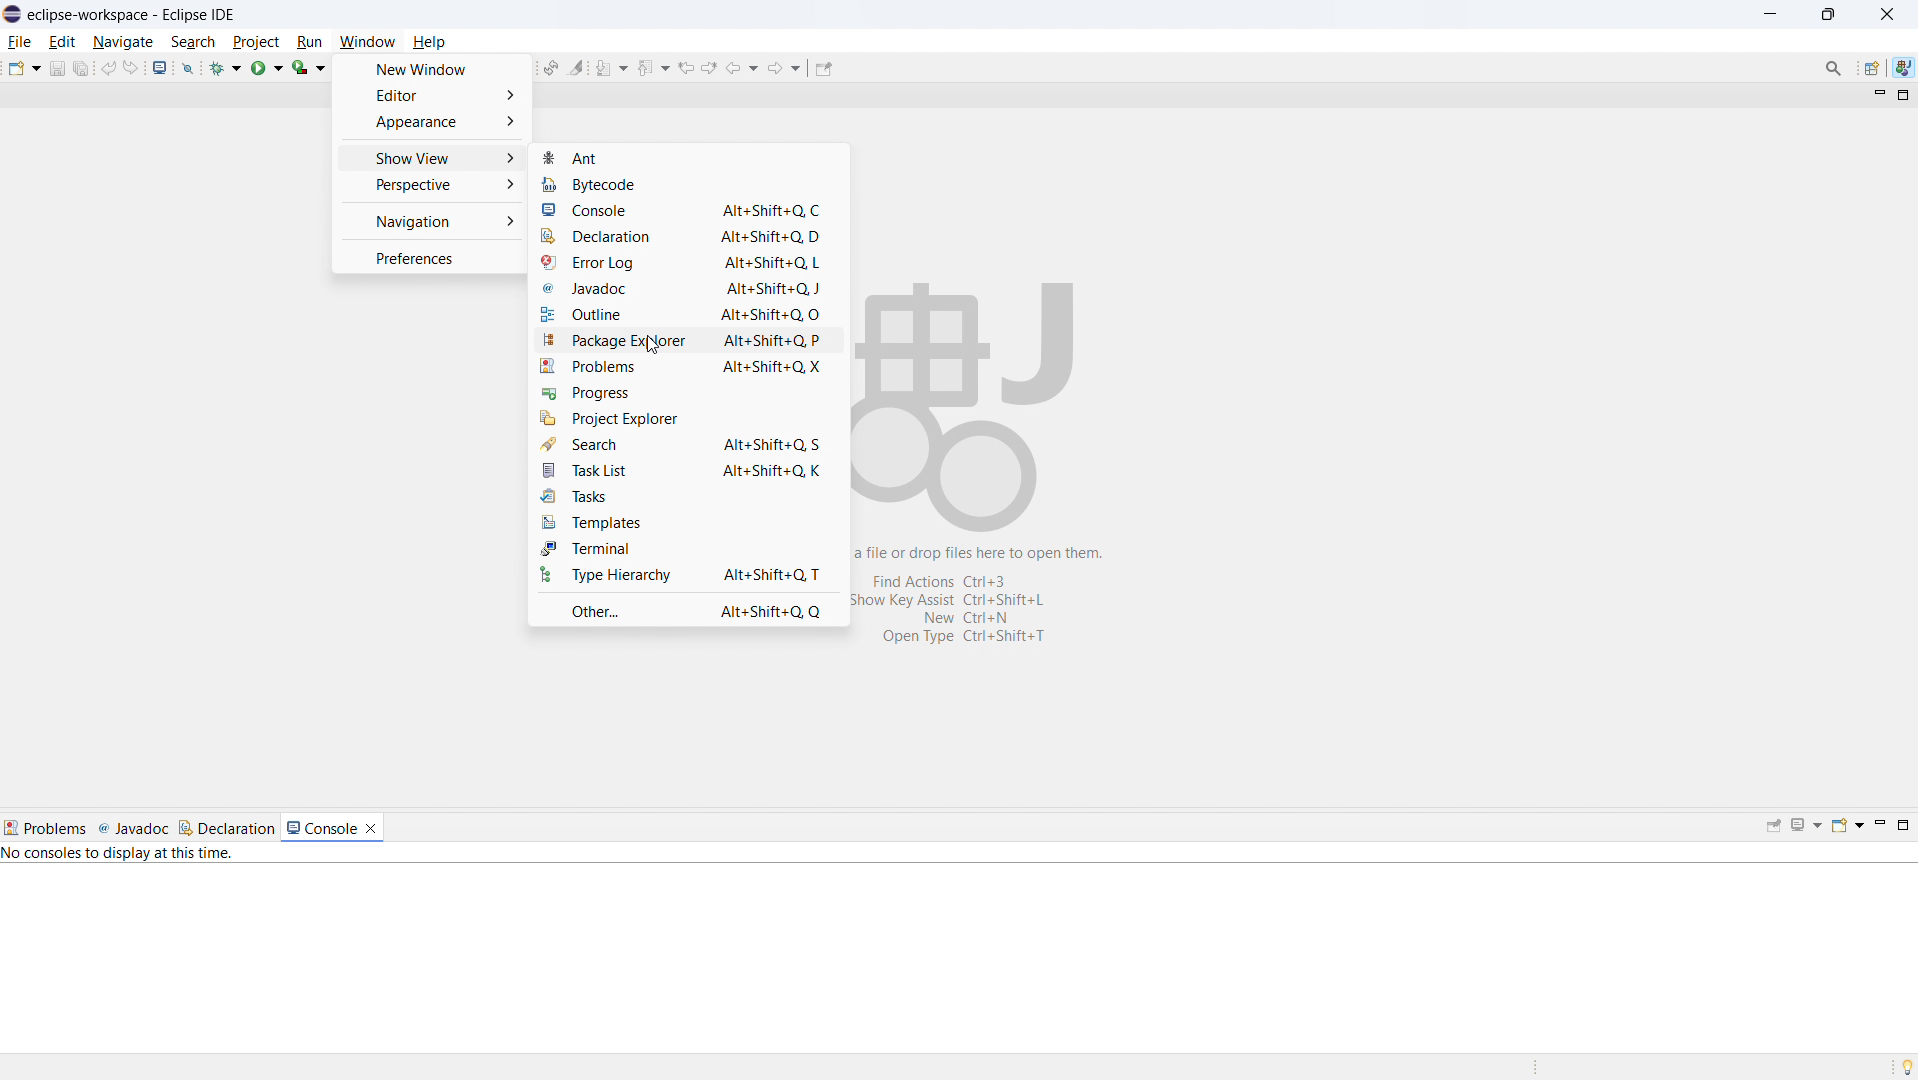 The height and width of the screenshot is (1080, 1918). Describe the element at coordinates (433, 121) in the screenshot. I see `appearance` at that location.